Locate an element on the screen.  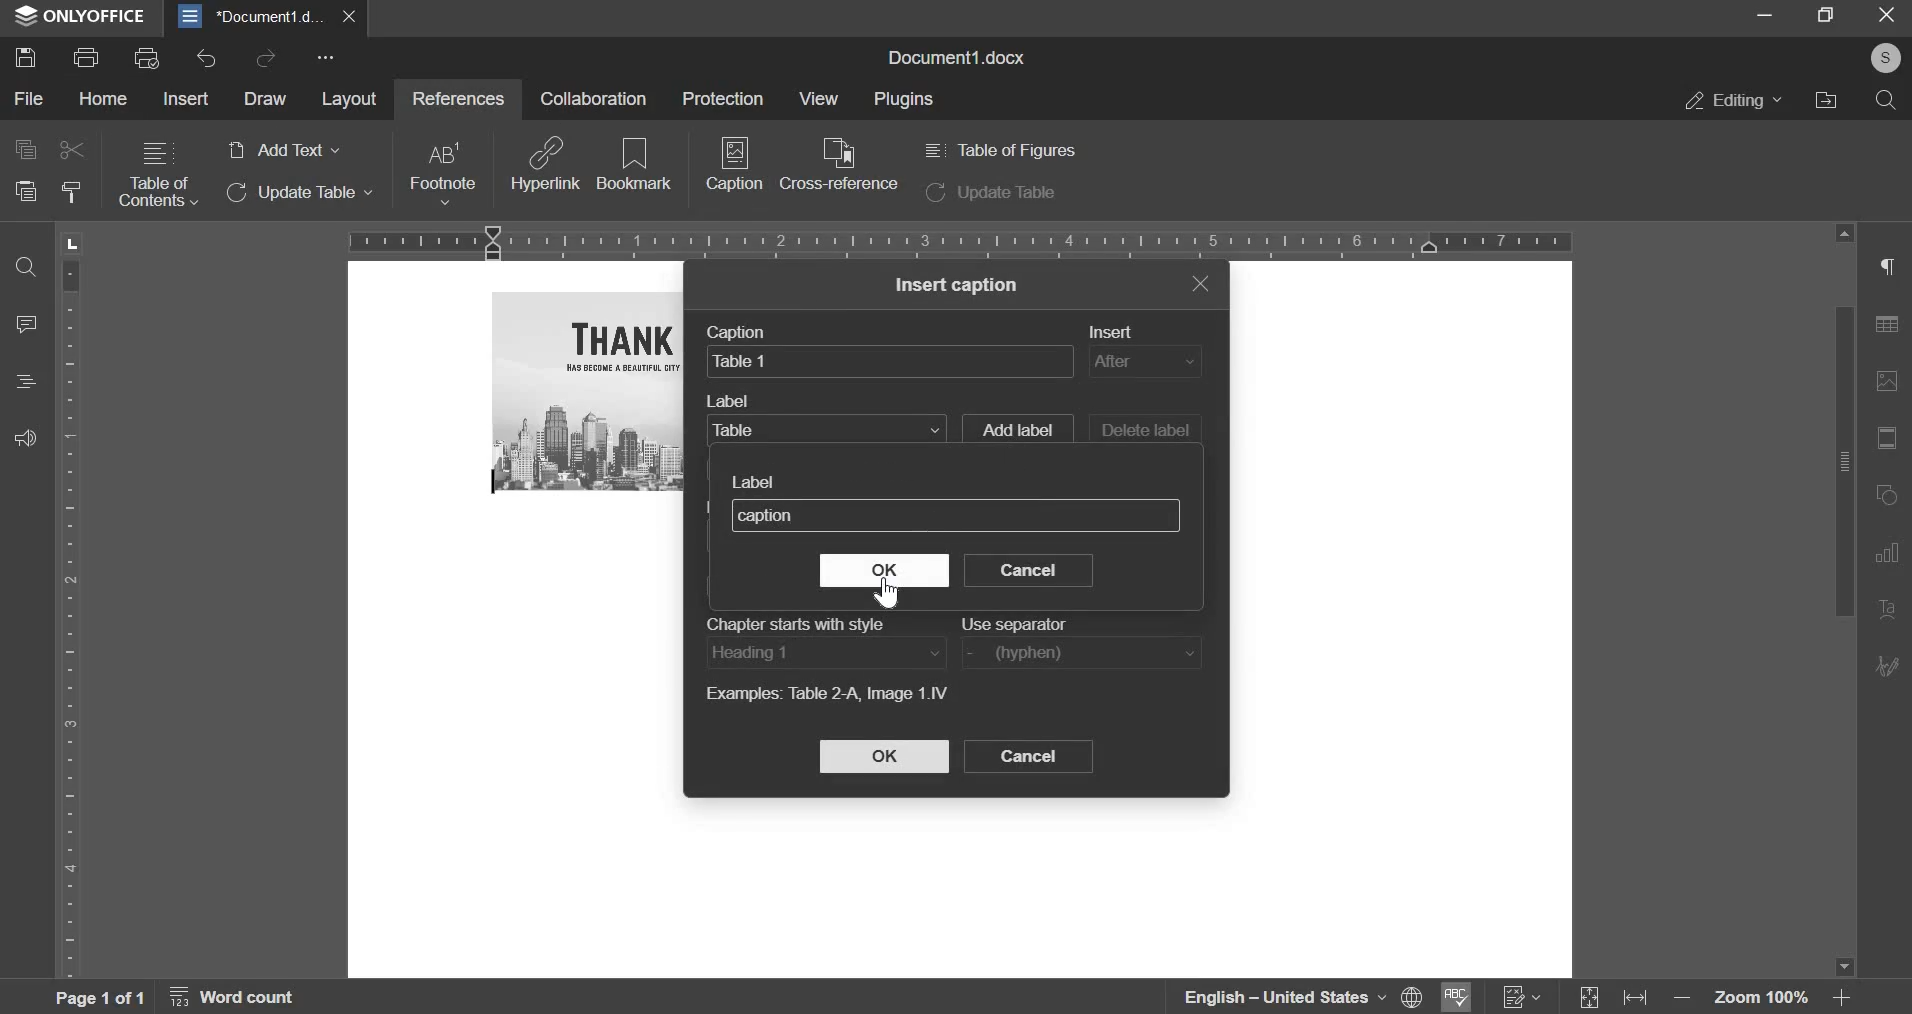
table of contents is located at coordinates (158, 175).